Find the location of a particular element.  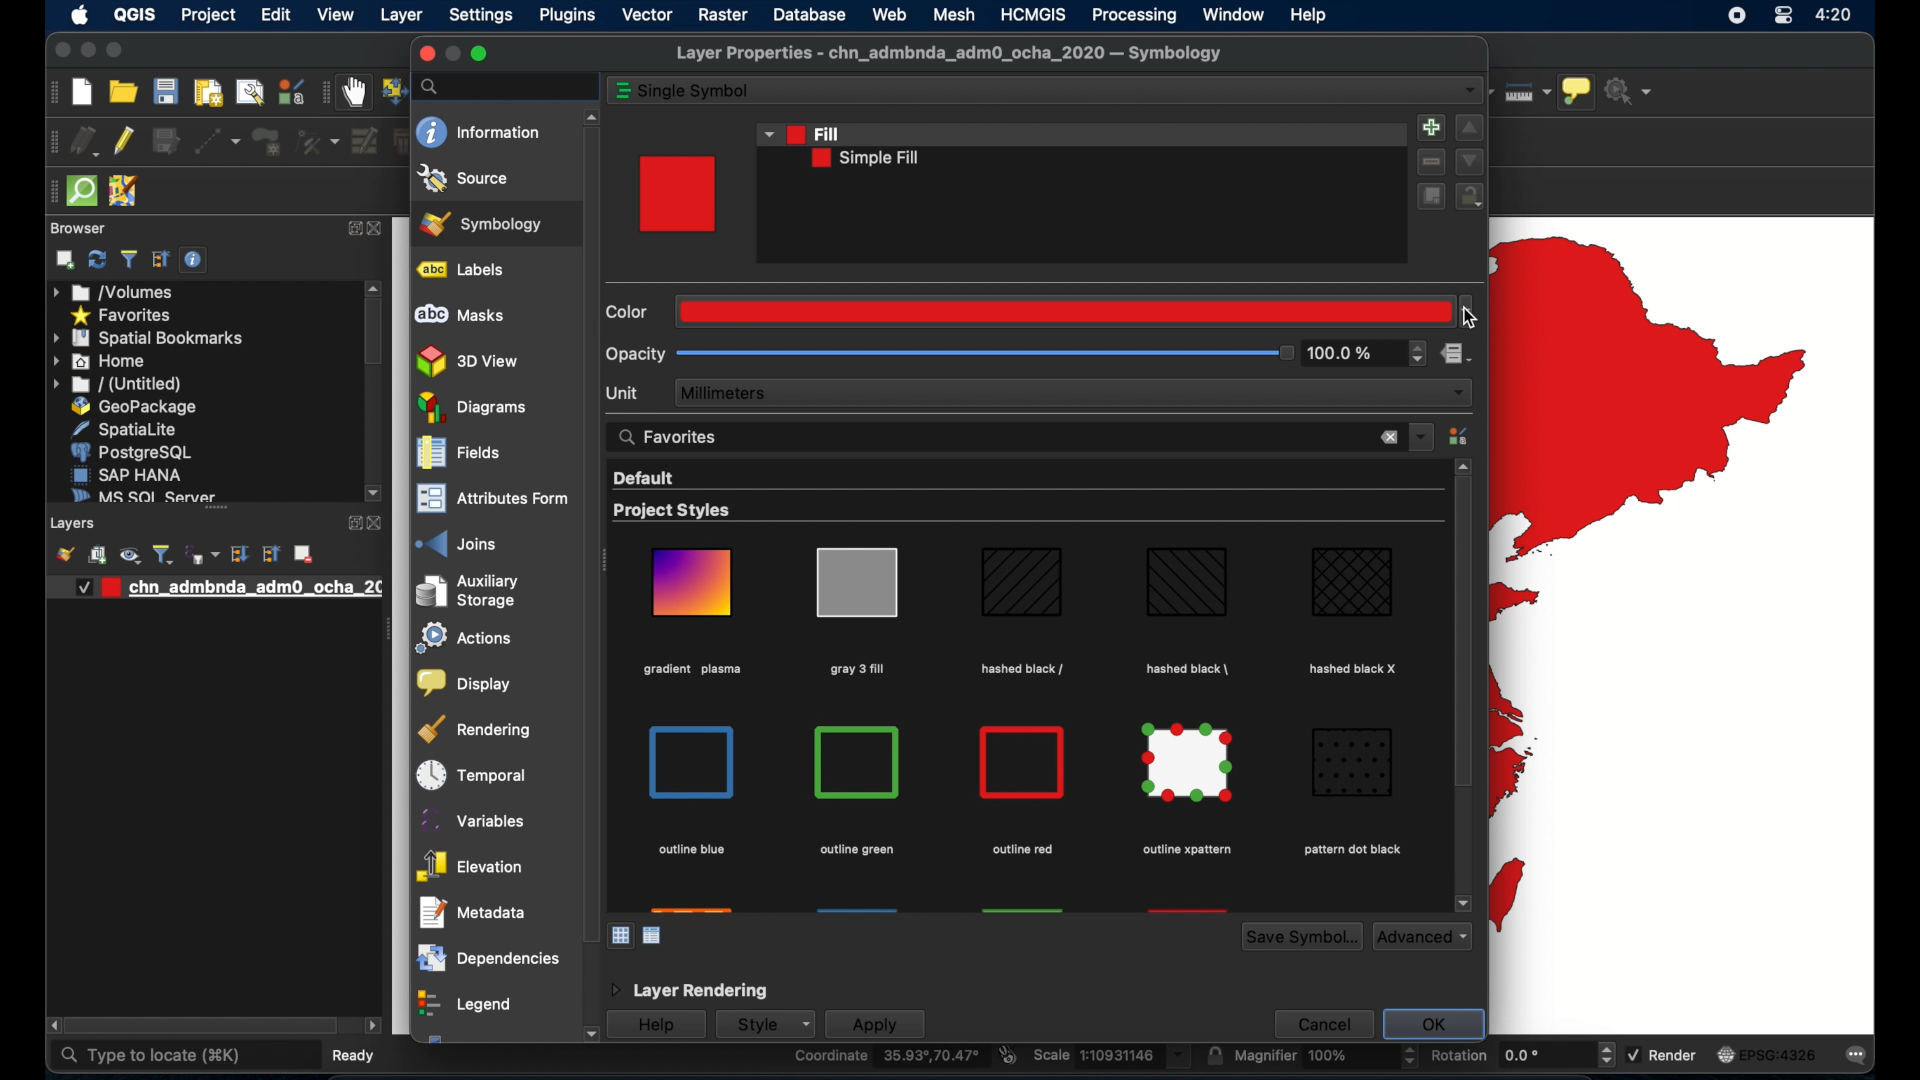

red color selected is located at coordinates (1076, 310).